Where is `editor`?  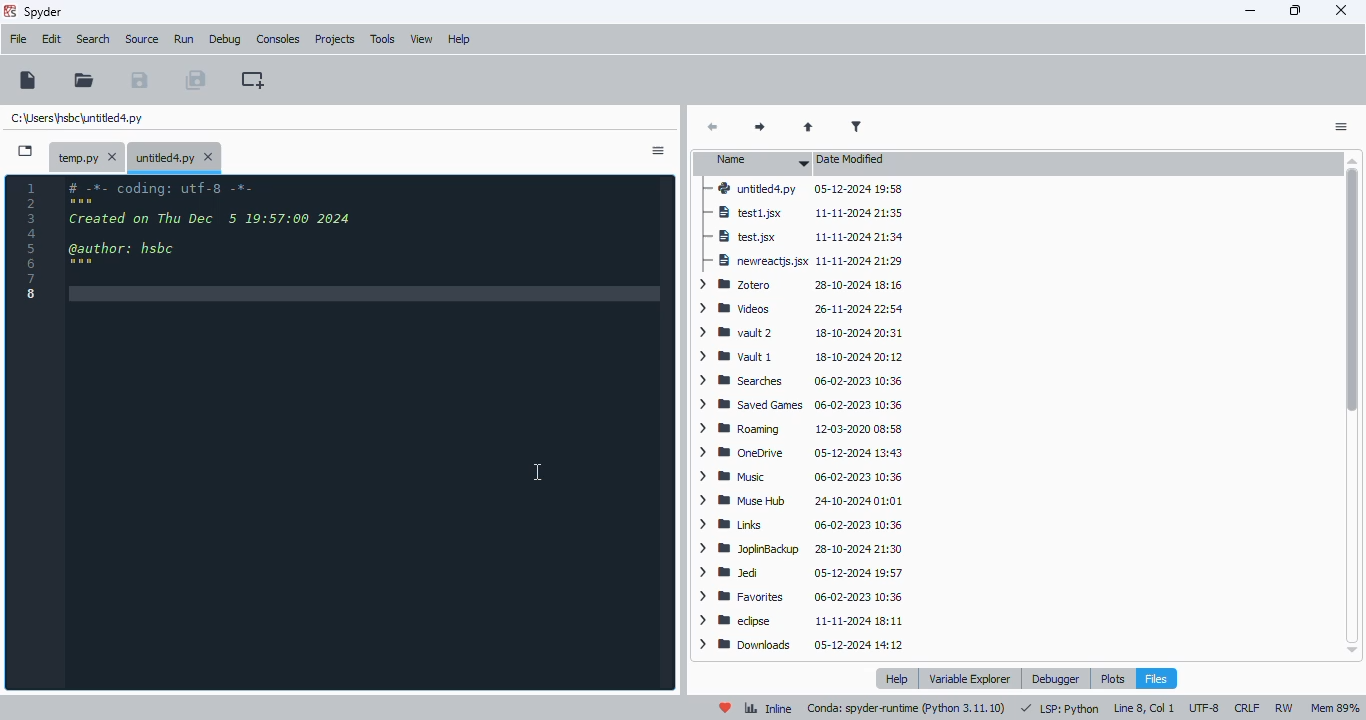
editor is located at coordinates (370, 435).